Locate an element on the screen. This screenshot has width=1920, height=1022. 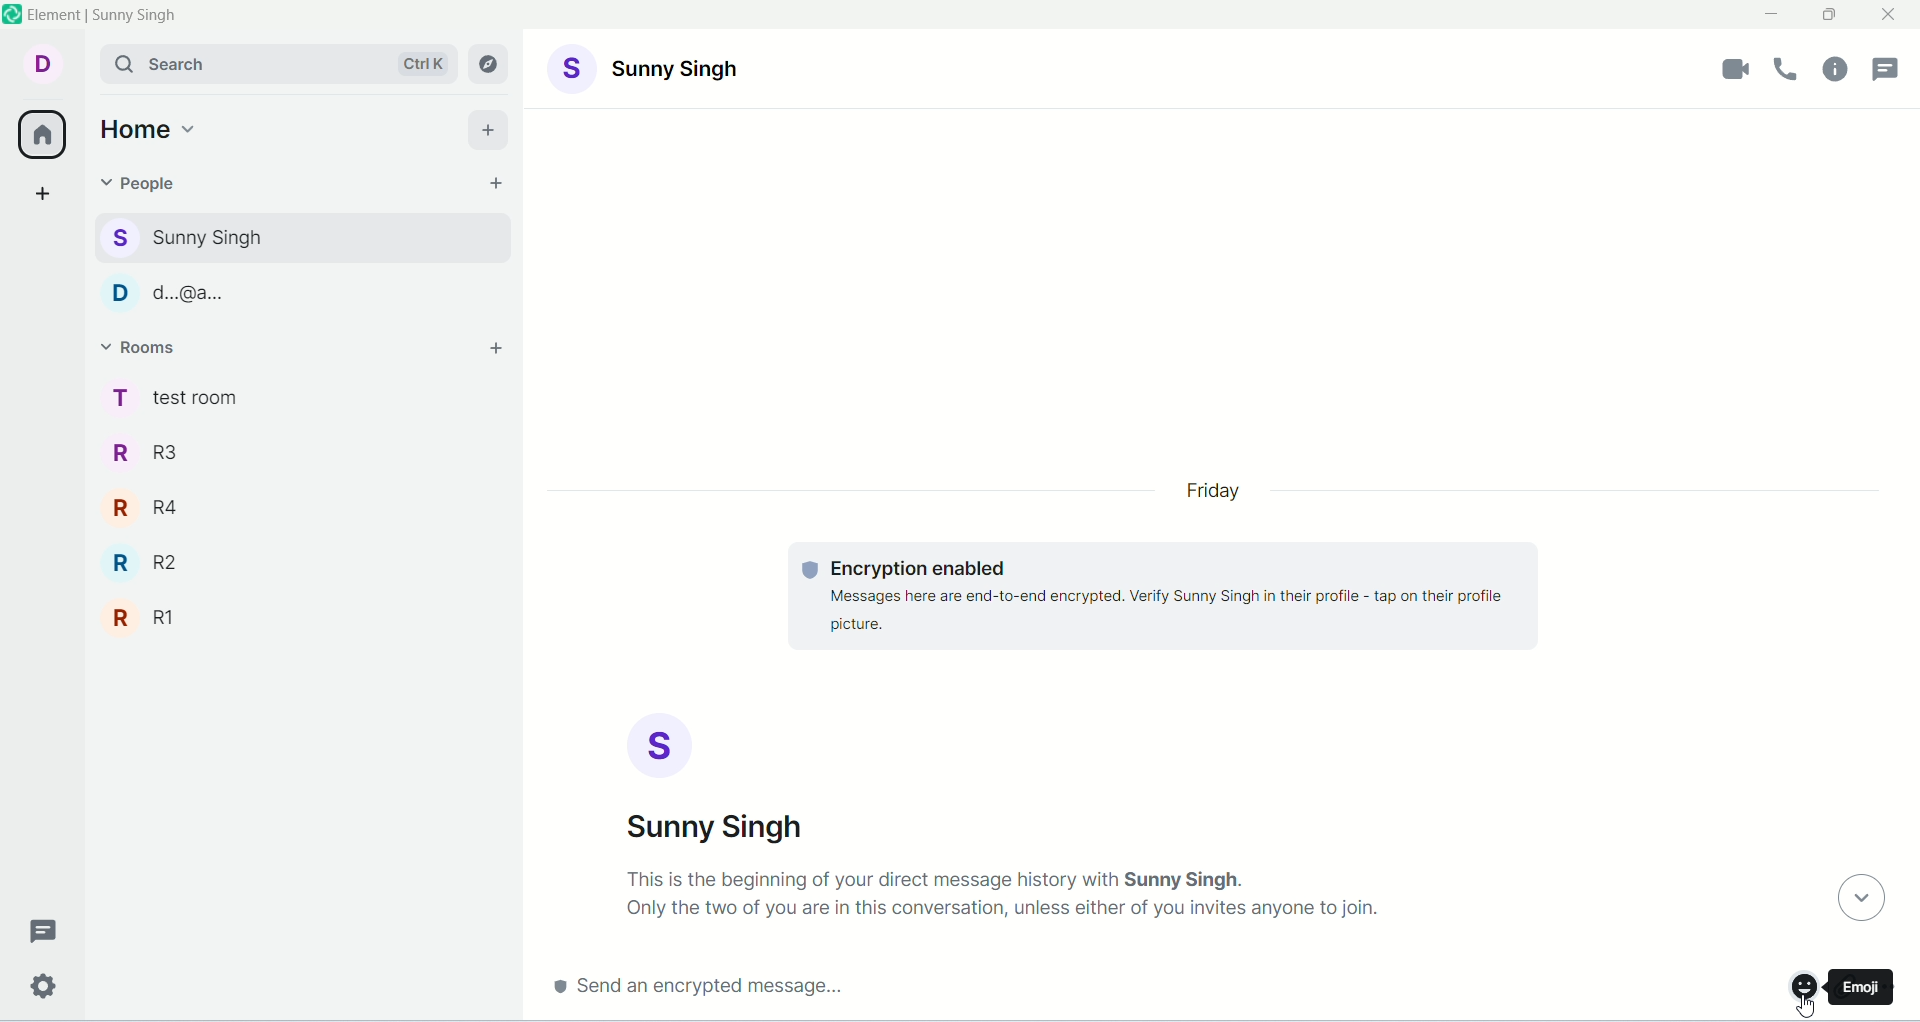
R1 is located at coordinates (304, 612).